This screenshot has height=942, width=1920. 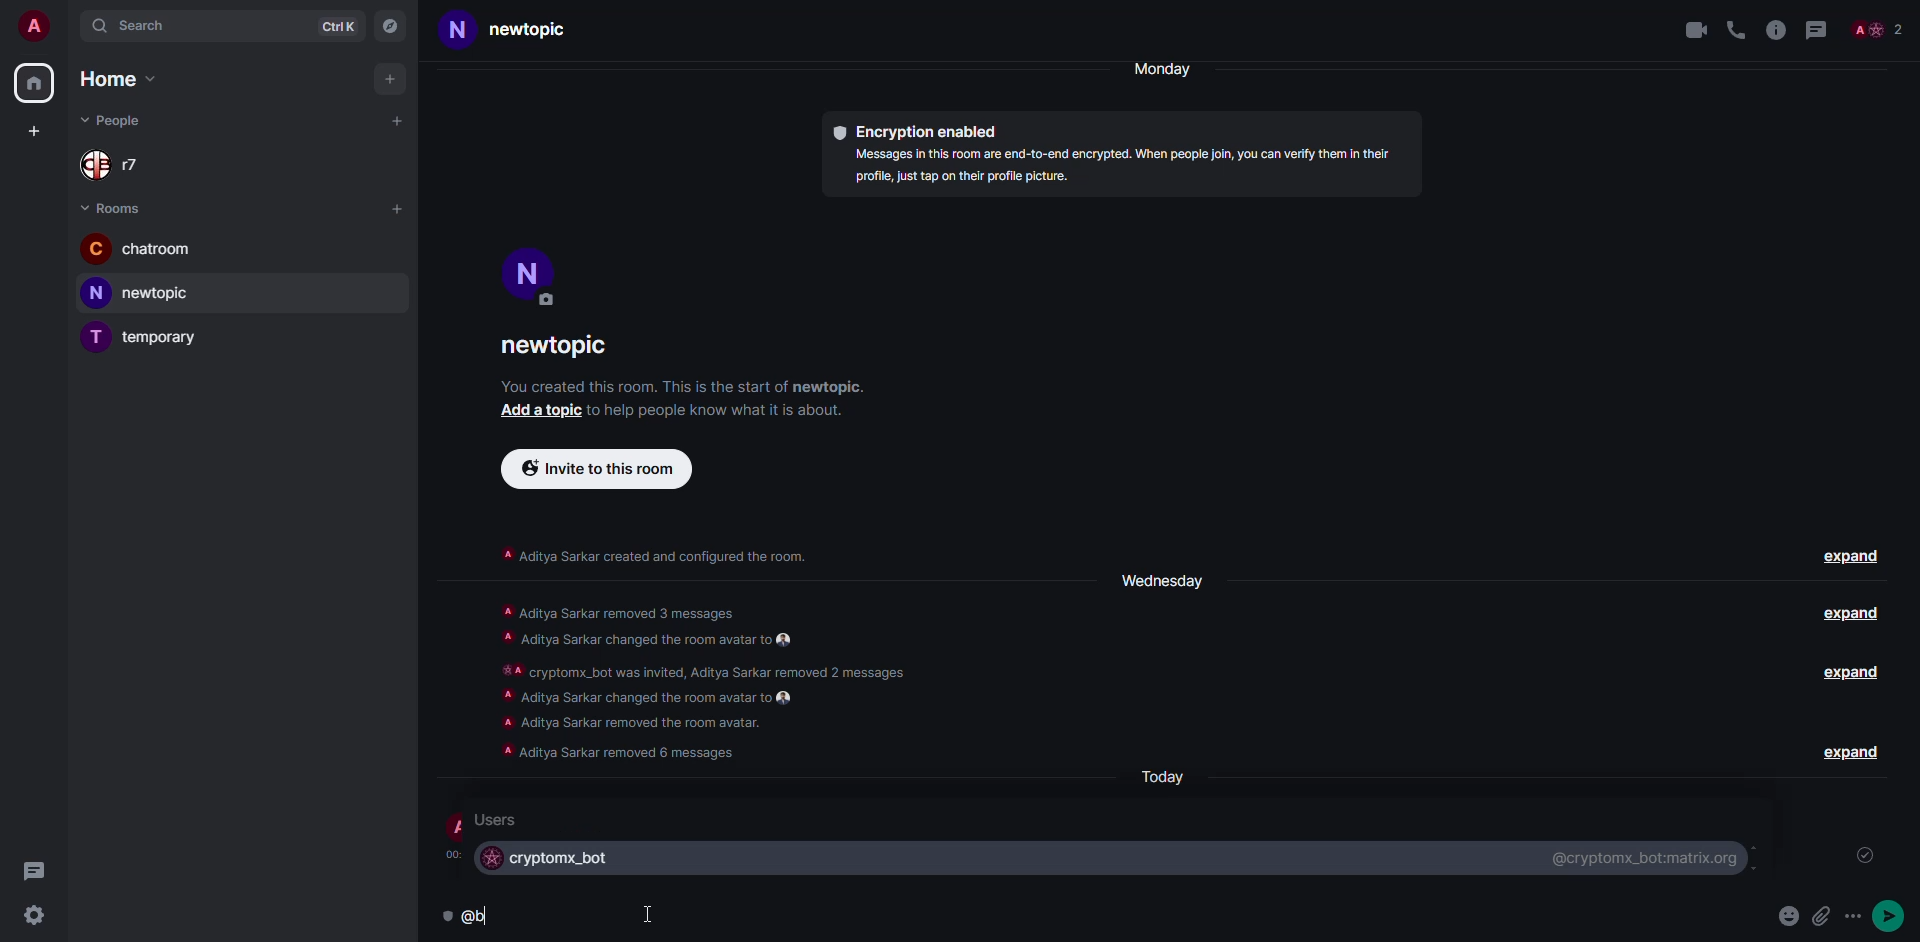 I want to click on video, so click(x=1688, y=30).